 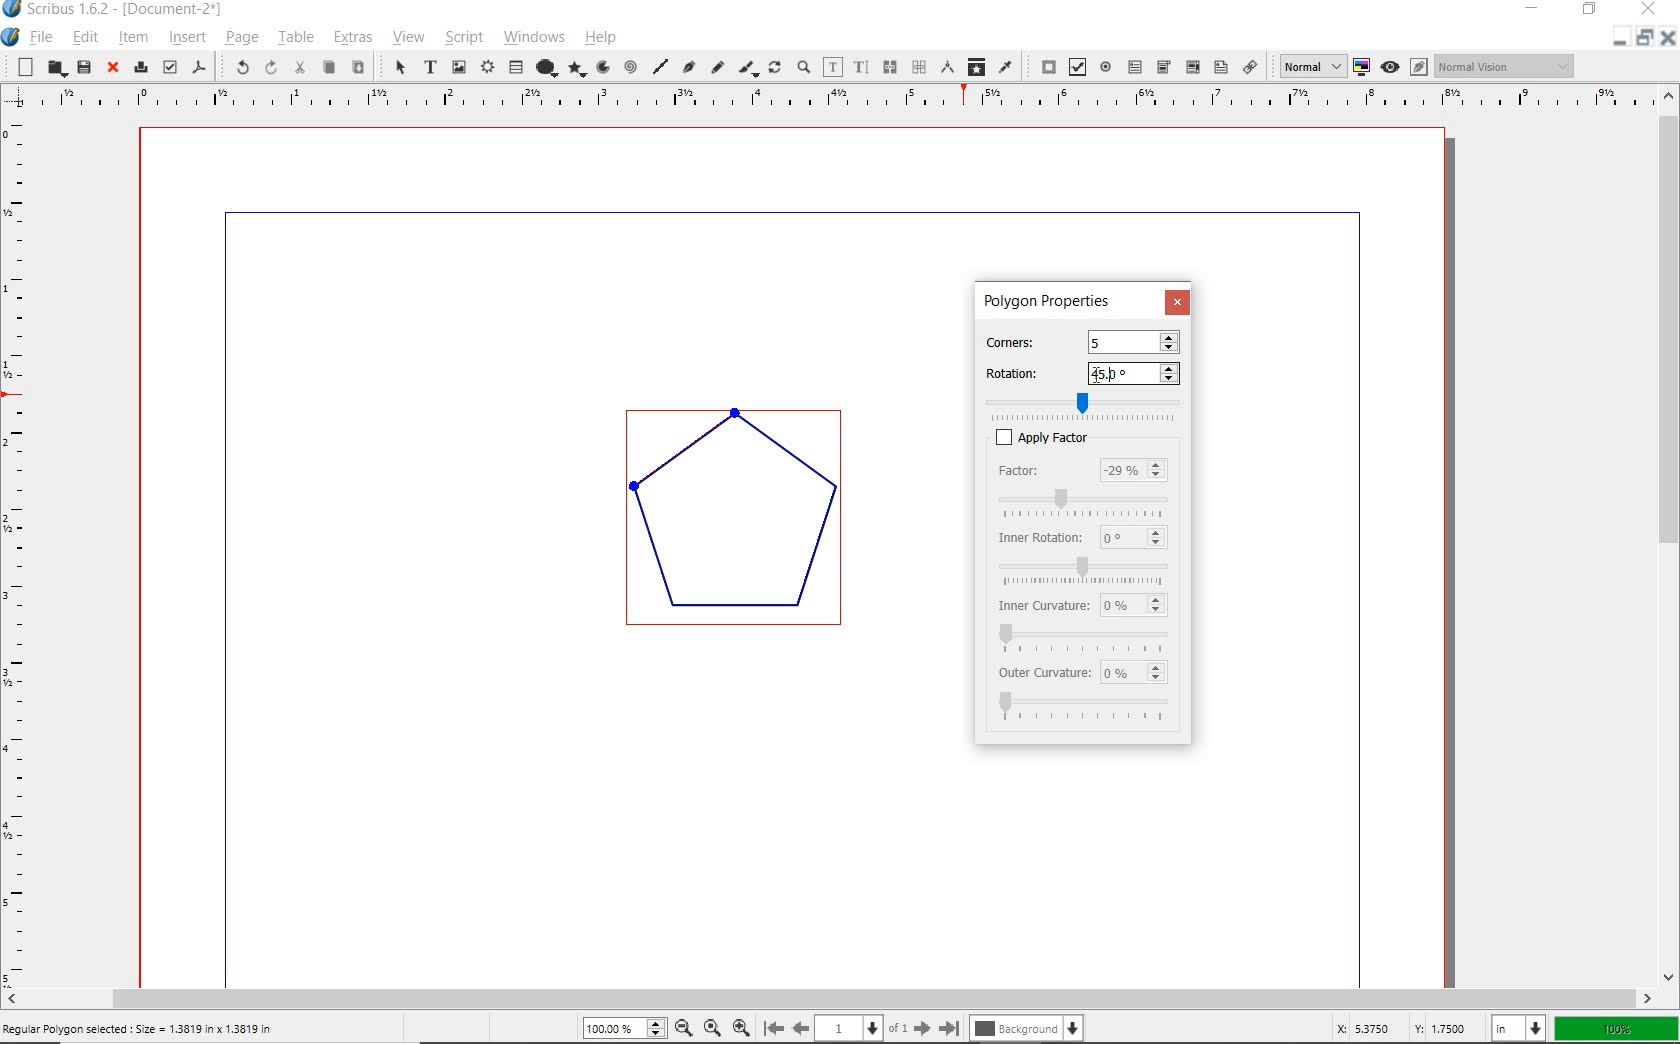 I want to click on pdf push button, so click(x=1044, y=66).